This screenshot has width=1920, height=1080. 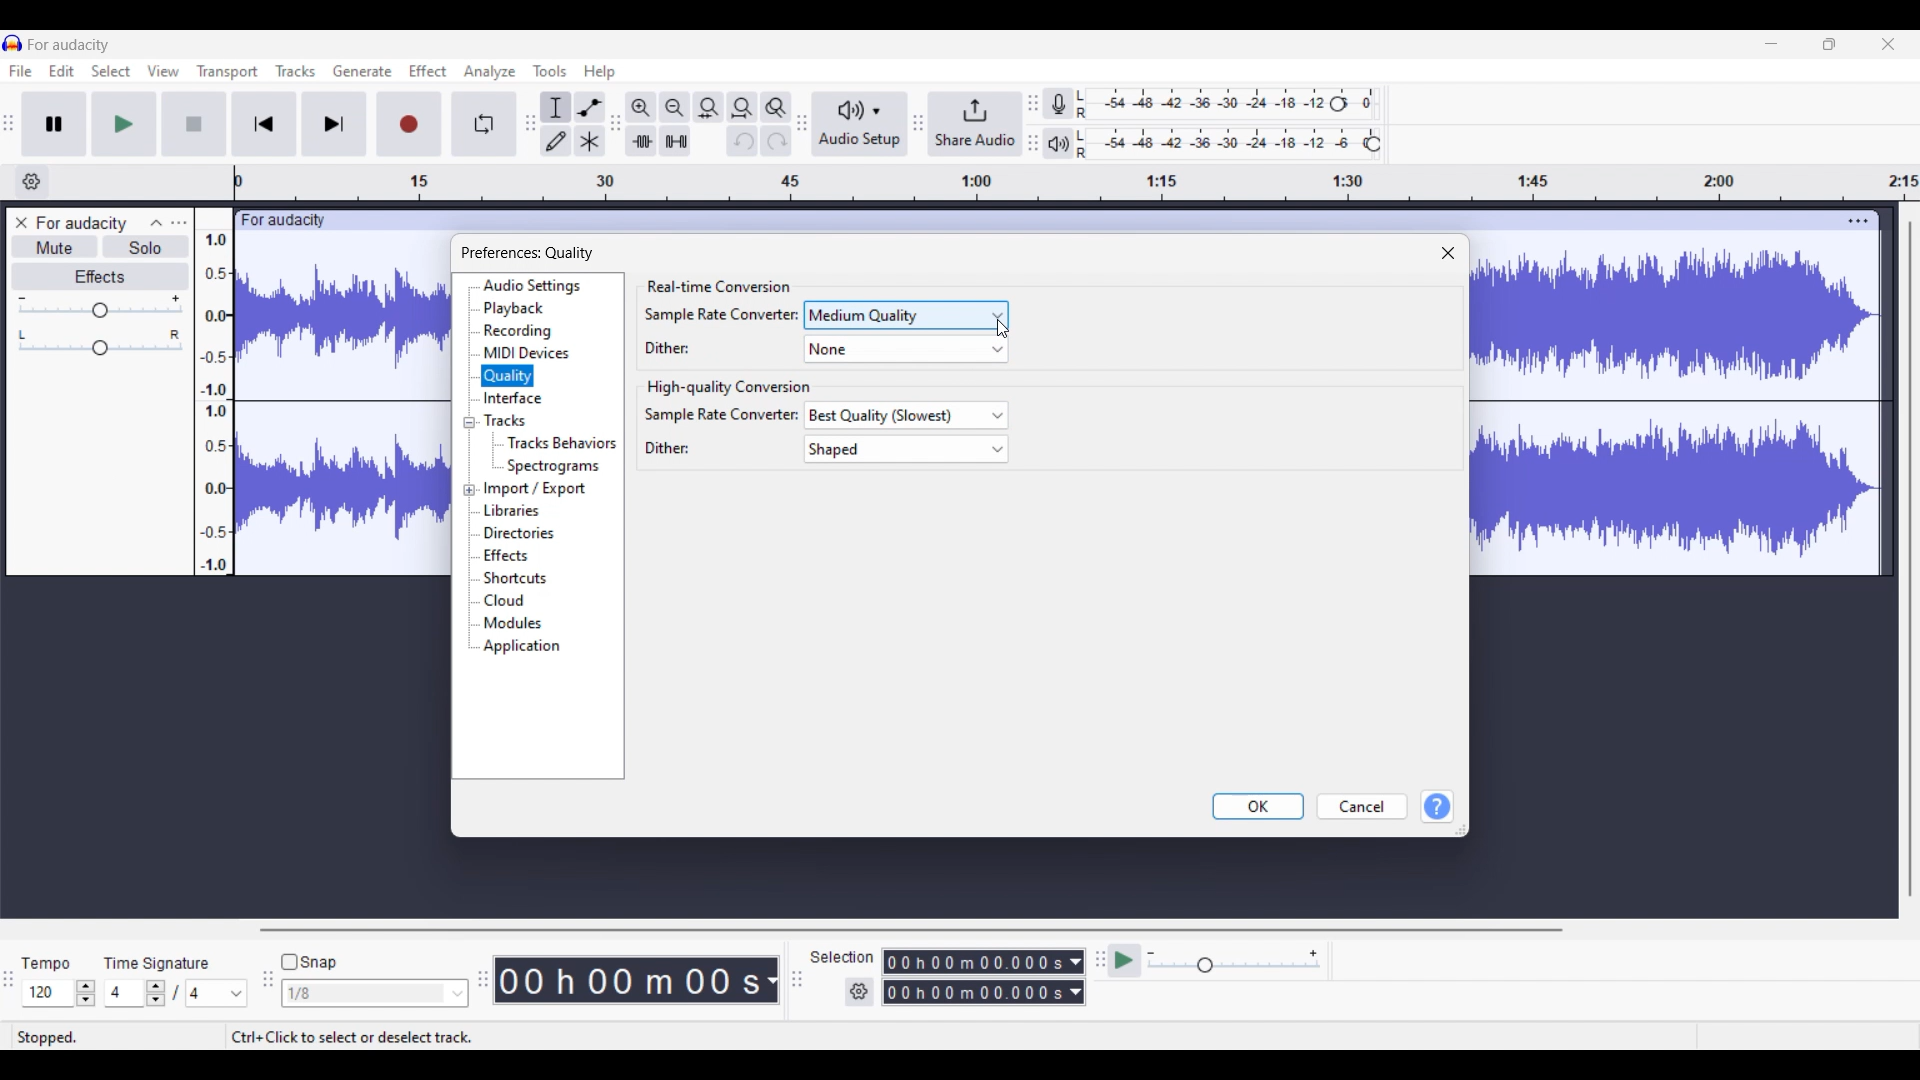 What do you see at coordinates (469, 456) in the screenshot?
I see `Collapse/Expand` at bounding box center [469, 456].